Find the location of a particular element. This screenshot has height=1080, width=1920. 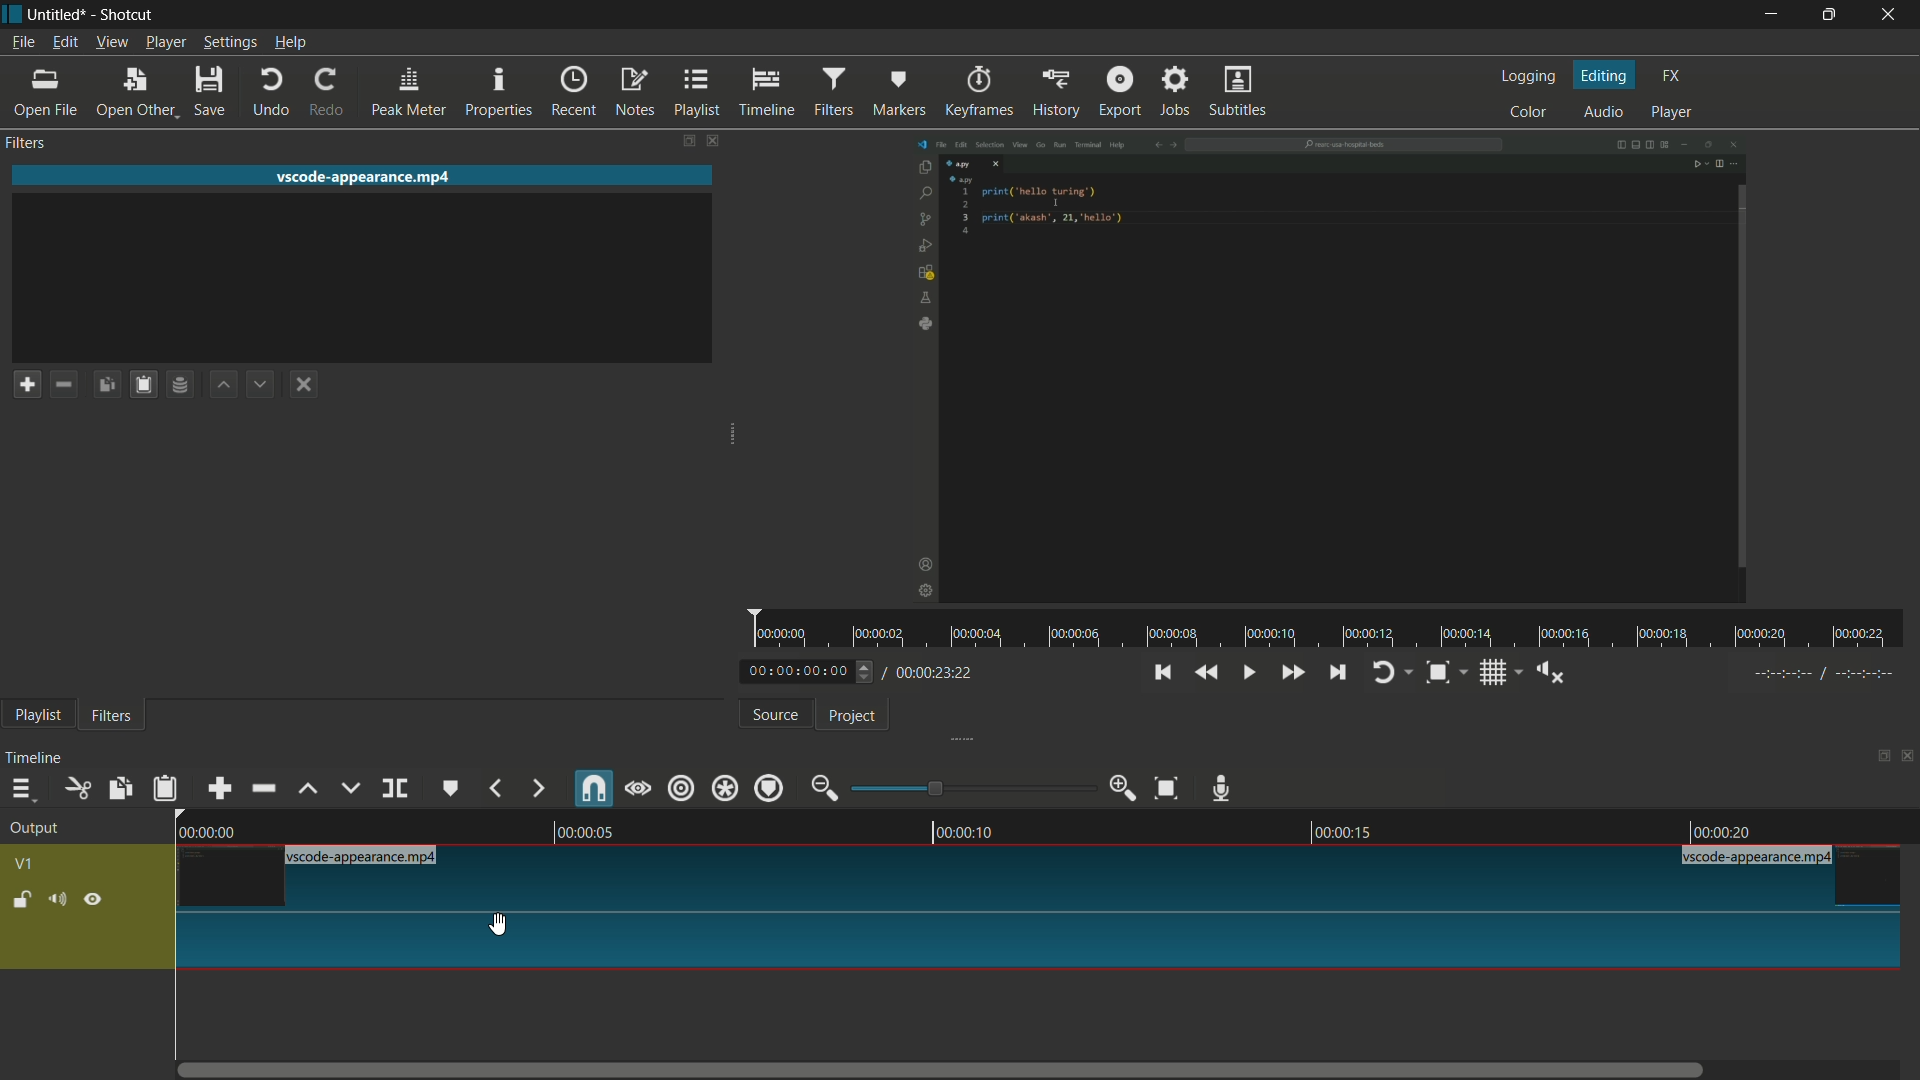

project is located at coordinates (851, 716).